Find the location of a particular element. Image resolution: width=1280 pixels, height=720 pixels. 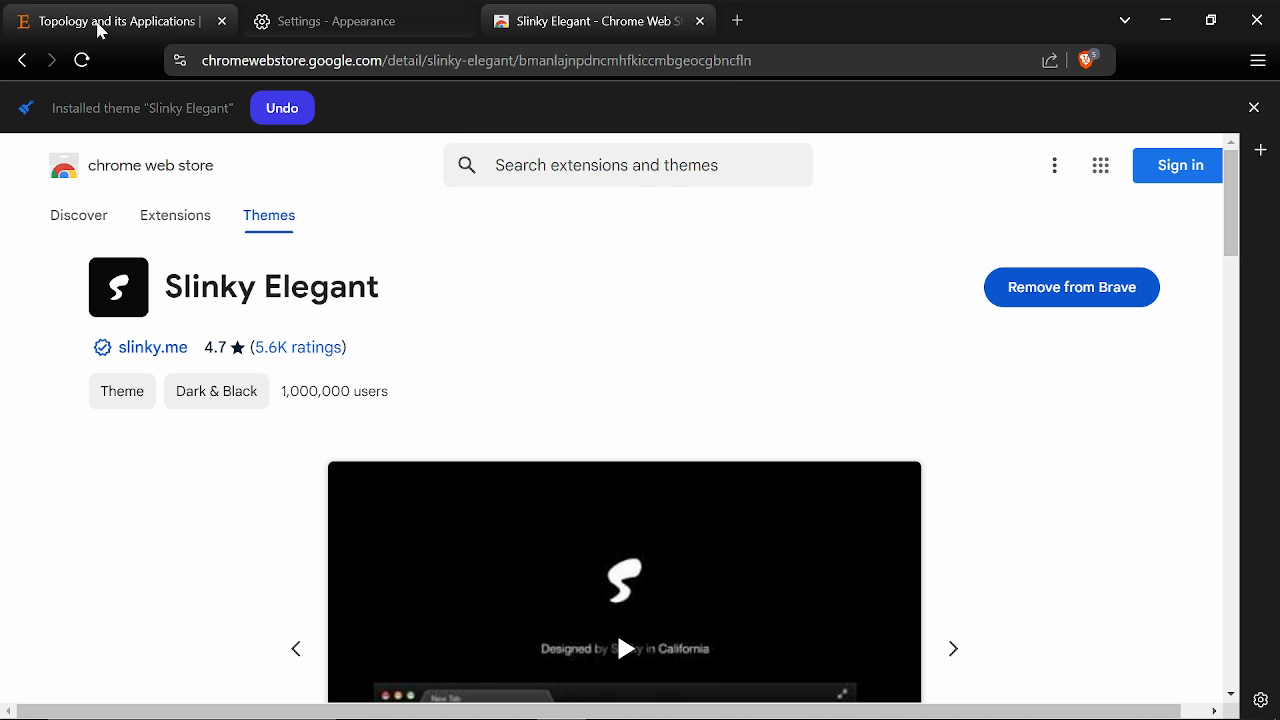

Options is located at coordinates (1054, 165).